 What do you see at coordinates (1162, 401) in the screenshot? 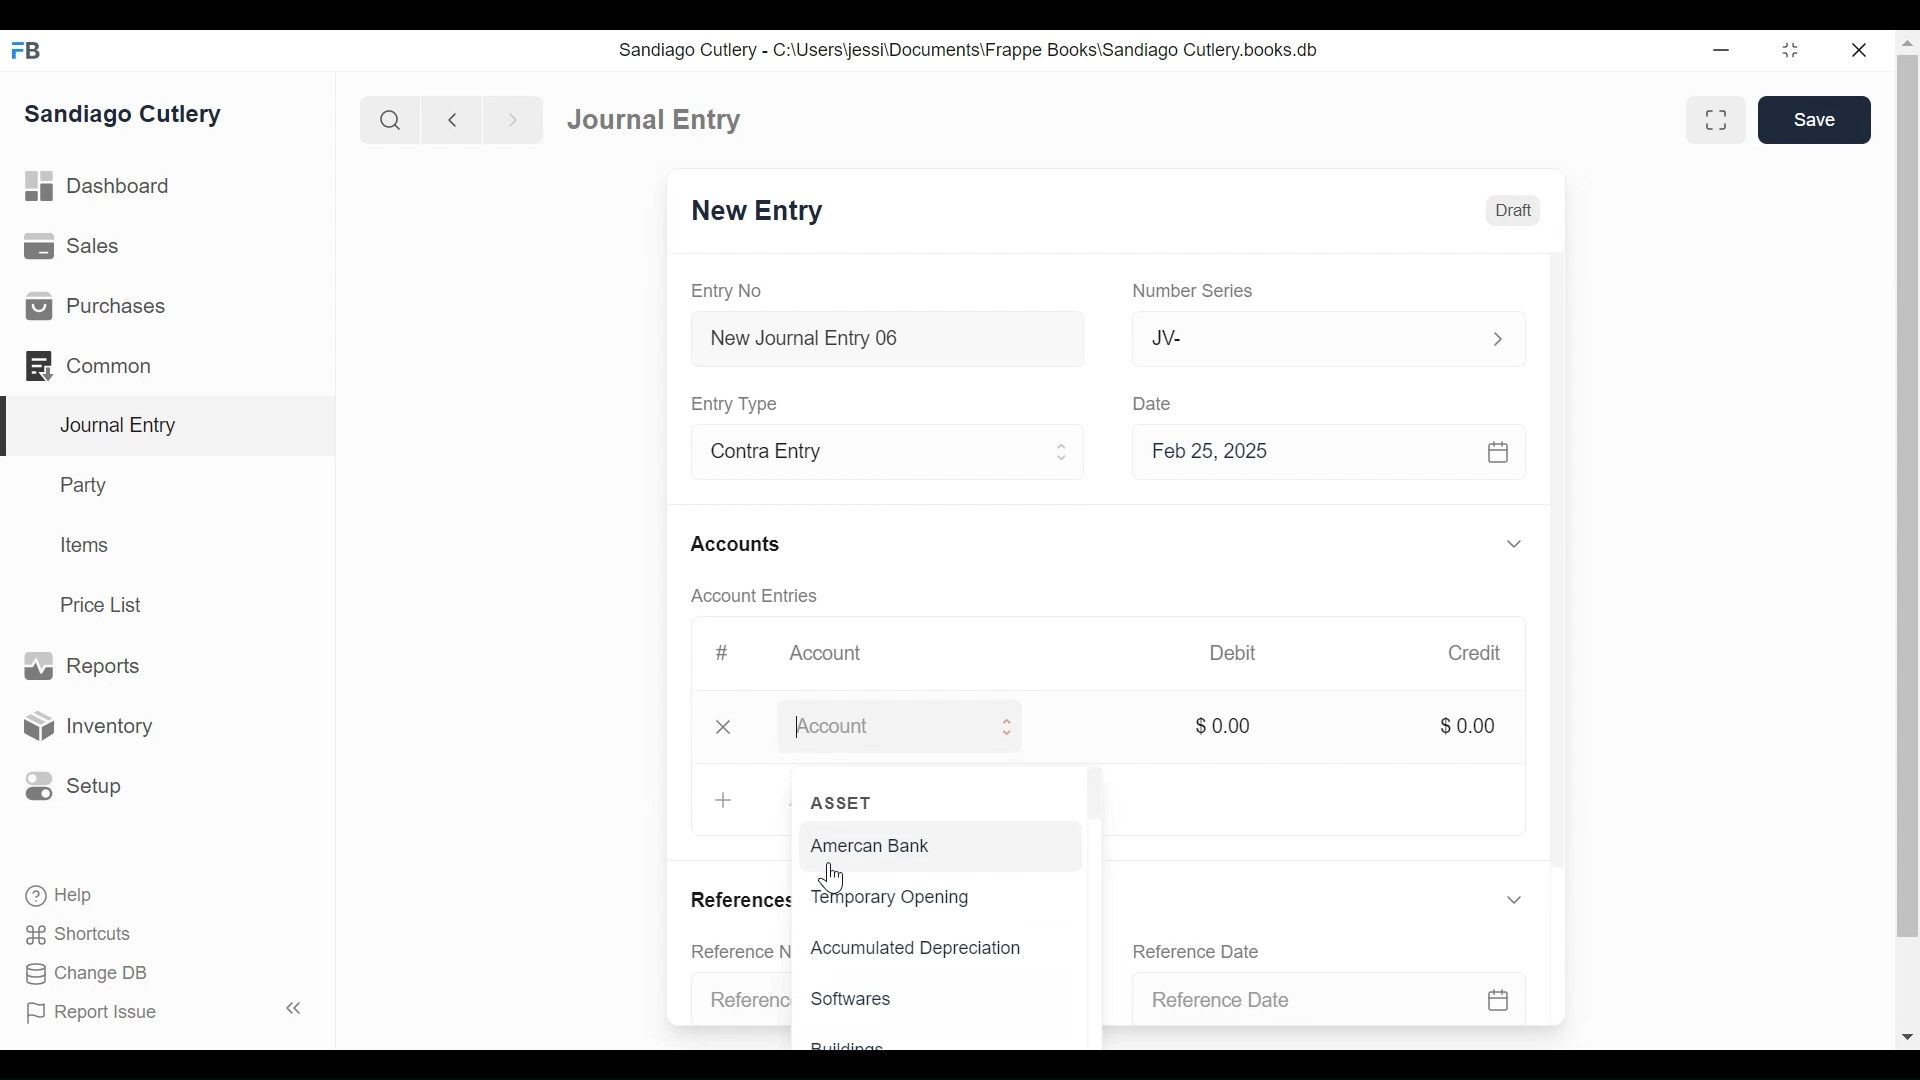
I see `Date` at bounding box center [1162, 401].